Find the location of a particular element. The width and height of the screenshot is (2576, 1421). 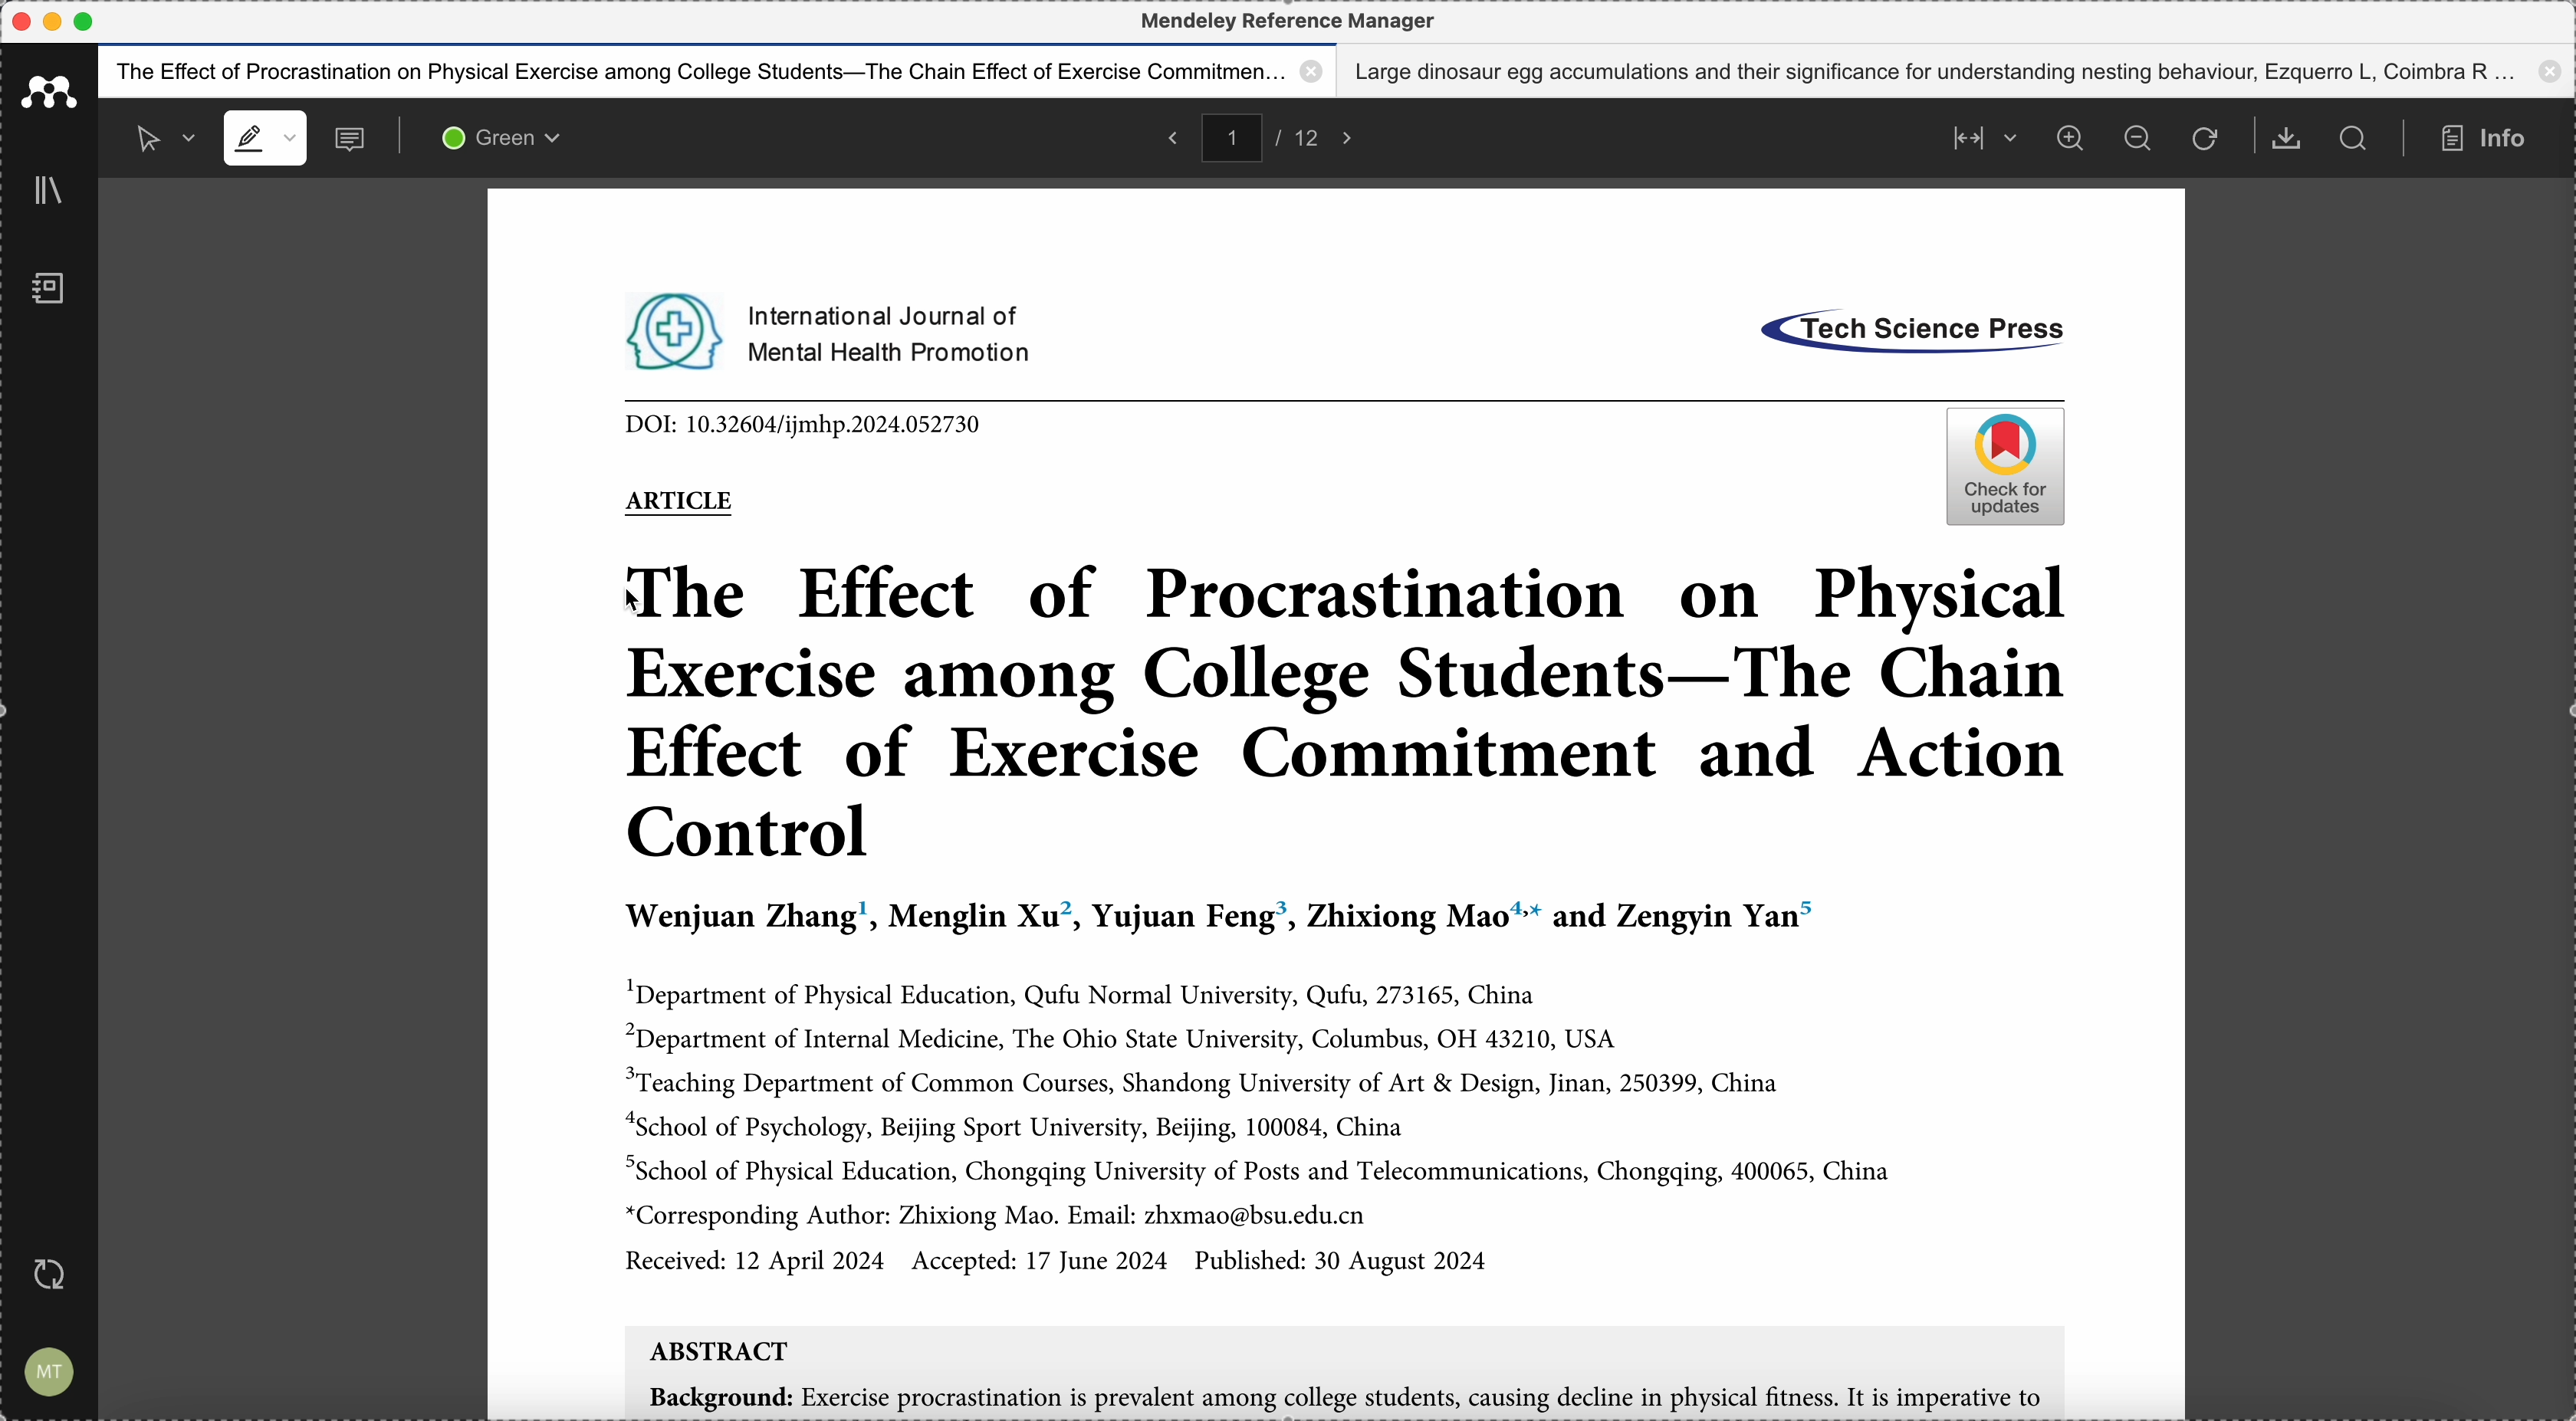

highlight mode is located at coordinates (264, 139).